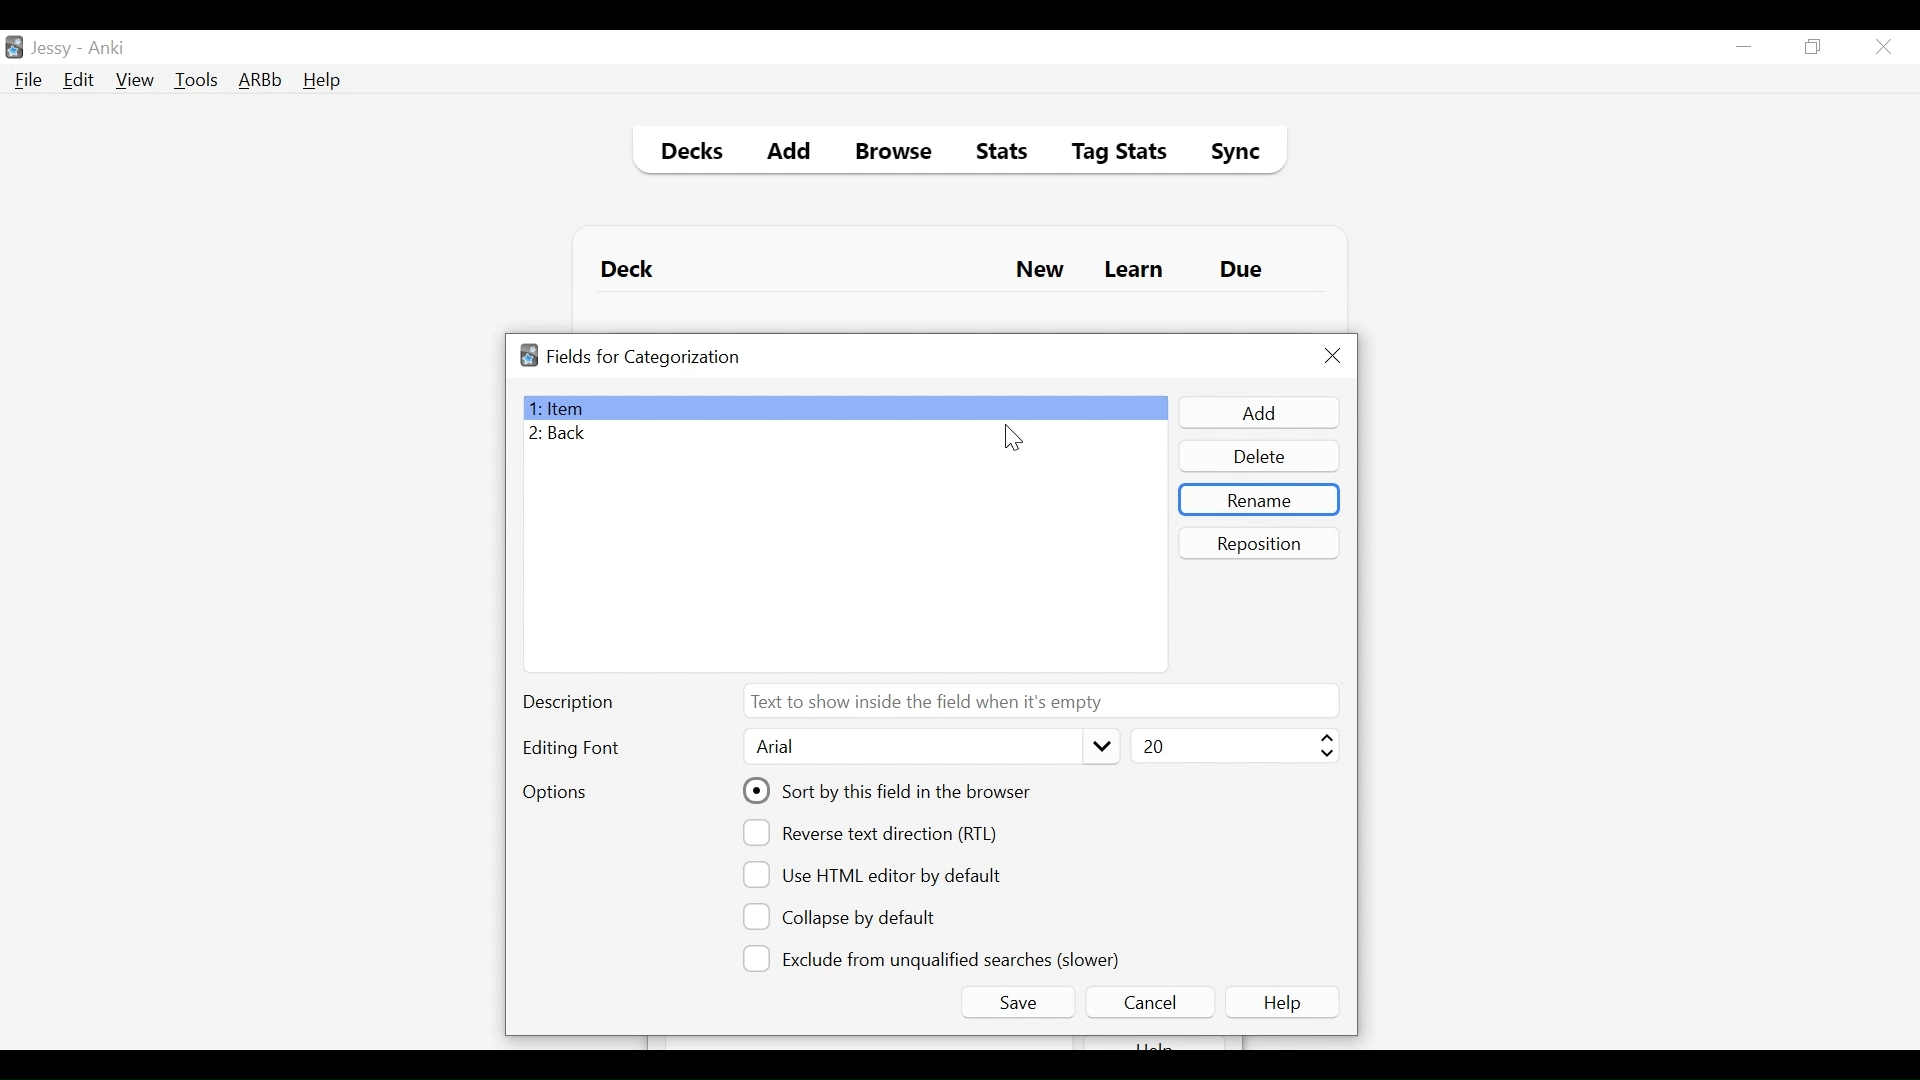 The image size is (1920, 1080). Describe the element at coordinates (529, 355) in the screenshot. I see `Application logo` at that location.